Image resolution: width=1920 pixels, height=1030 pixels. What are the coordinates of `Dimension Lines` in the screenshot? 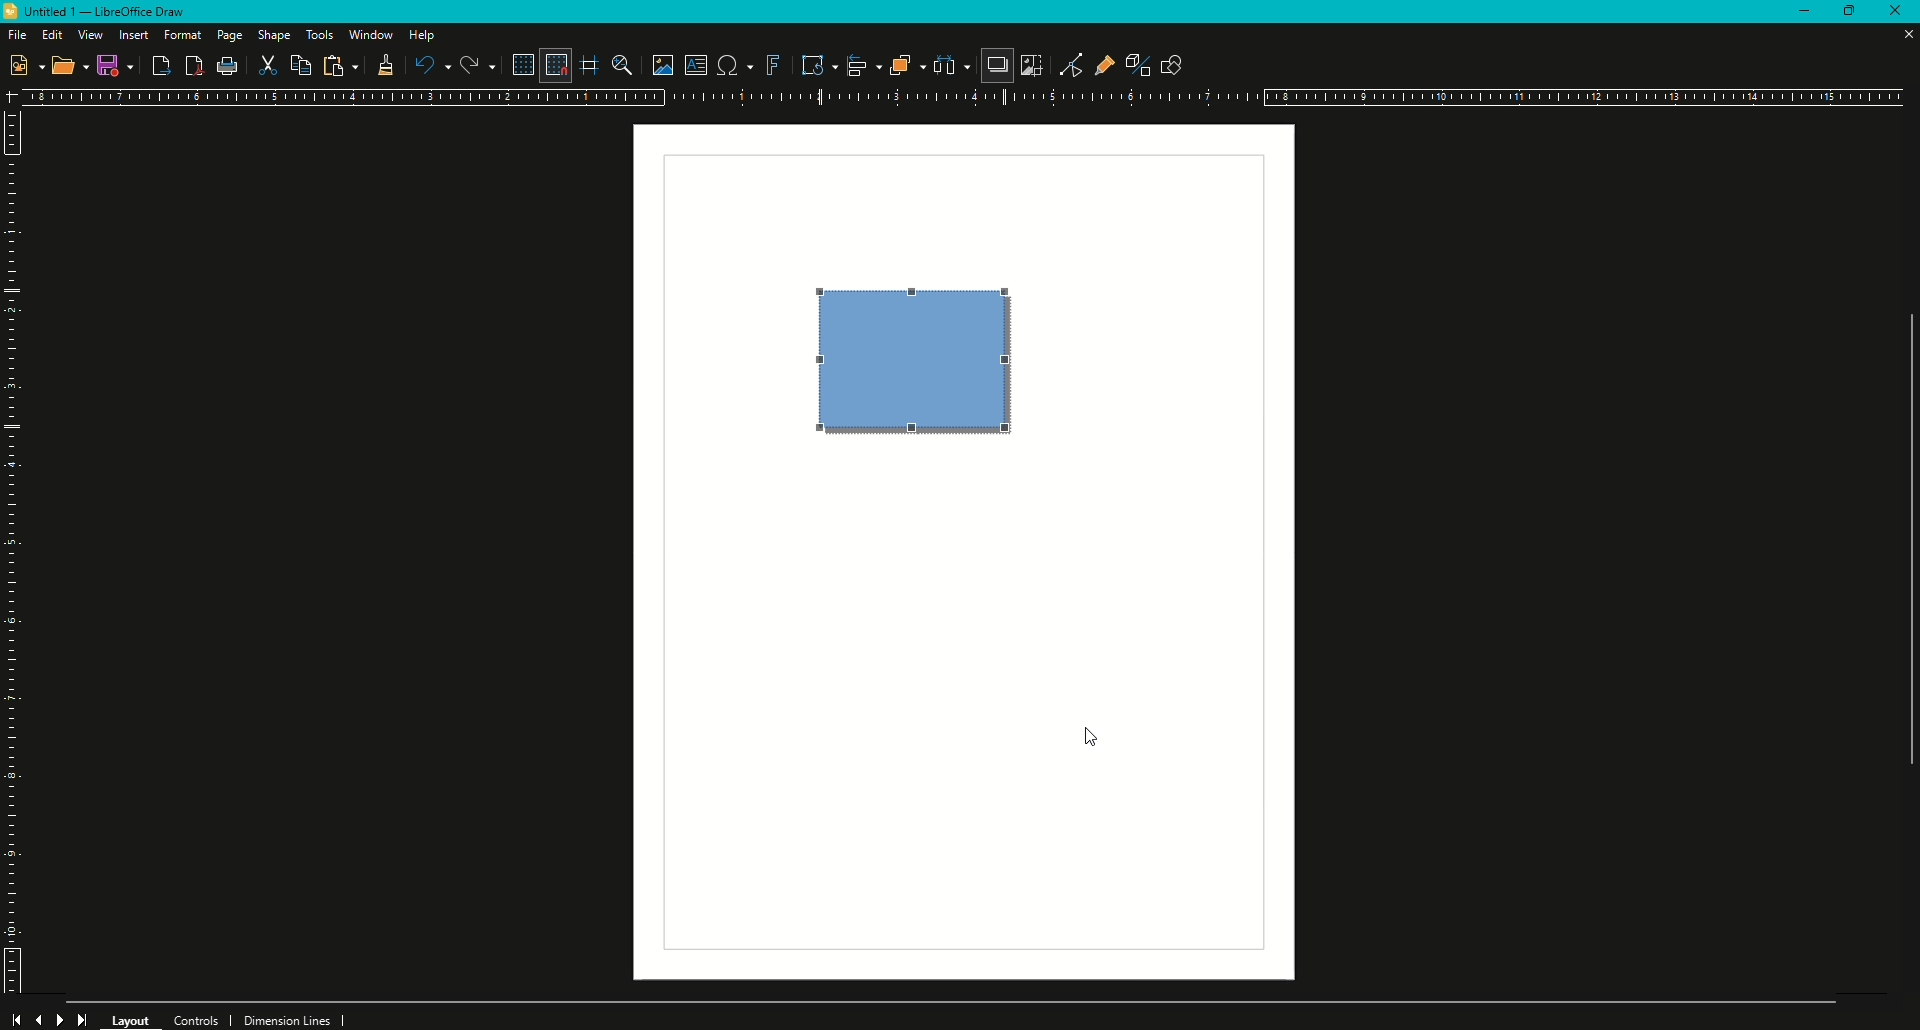 It's located at (295, 1019).